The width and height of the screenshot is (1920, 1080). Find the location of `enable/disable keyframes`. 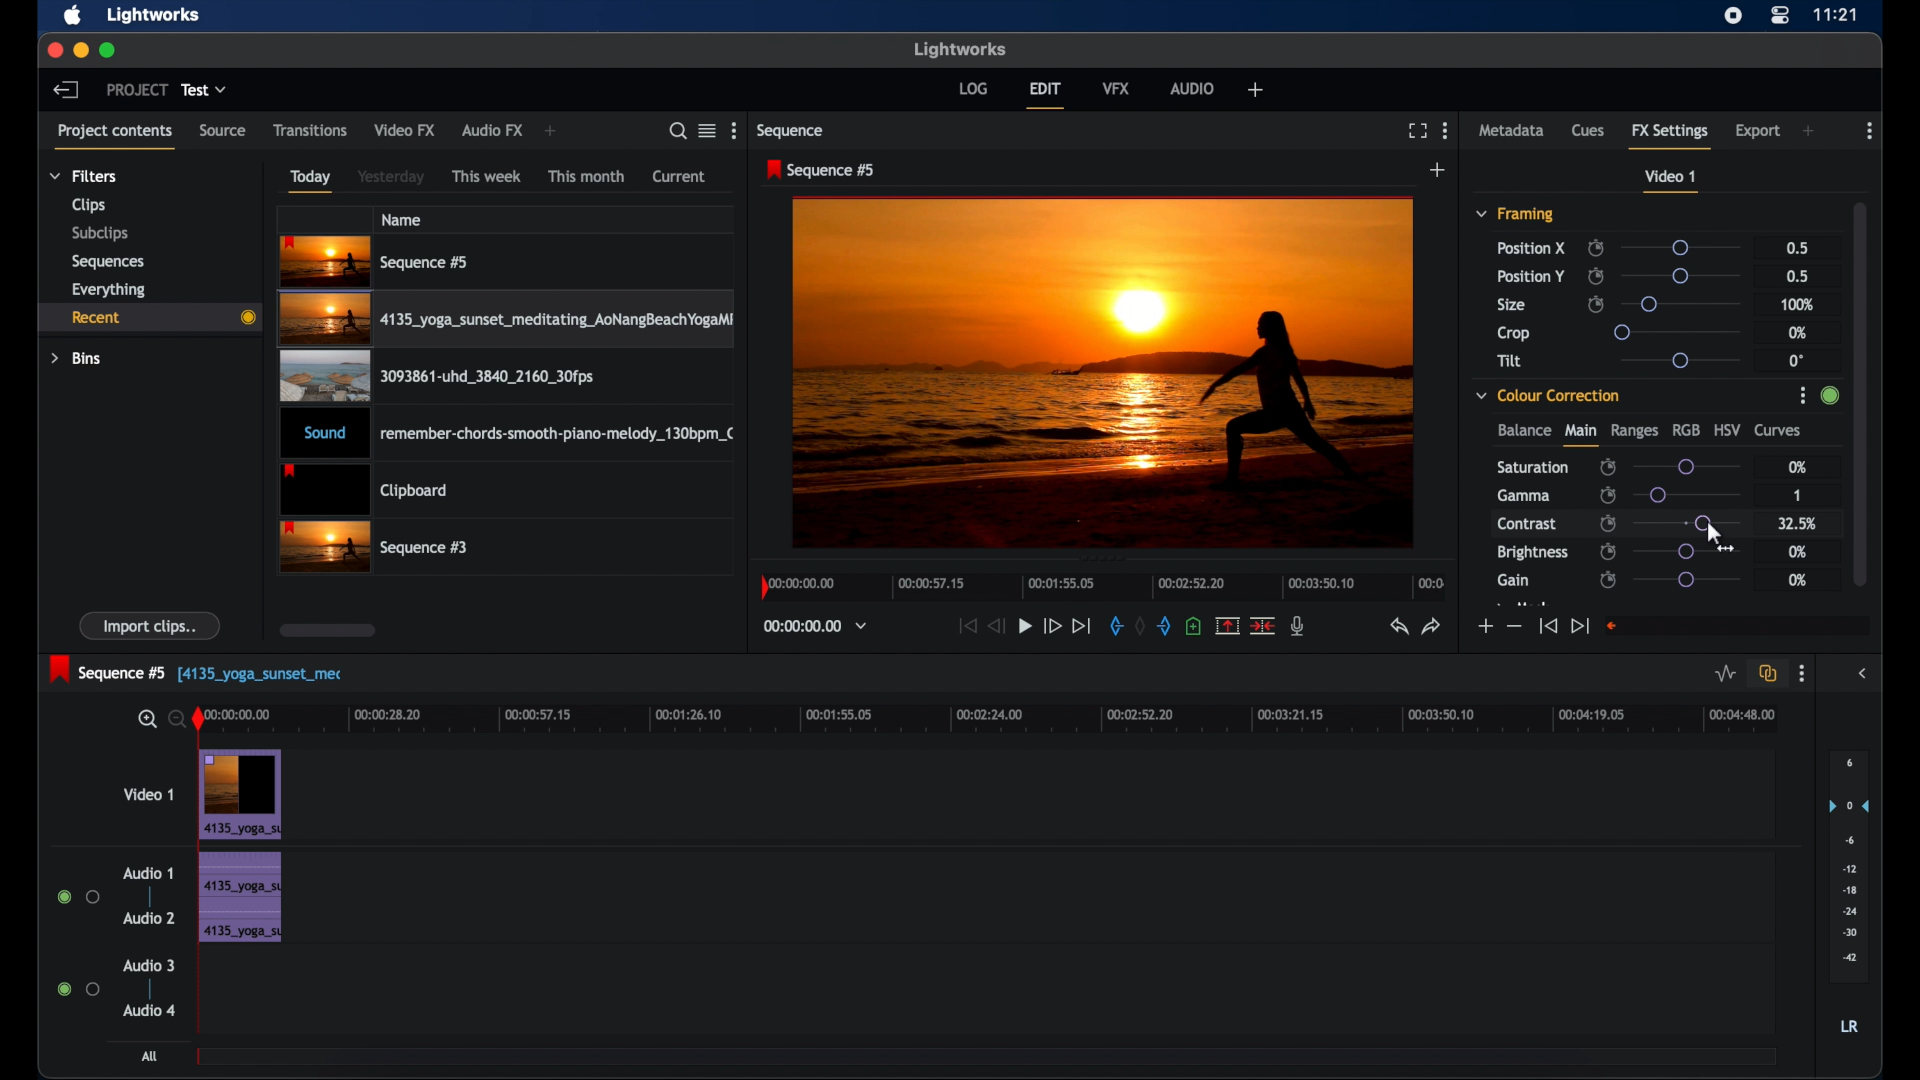

enable/disable keyframes is located at coordinates (1596, 303).